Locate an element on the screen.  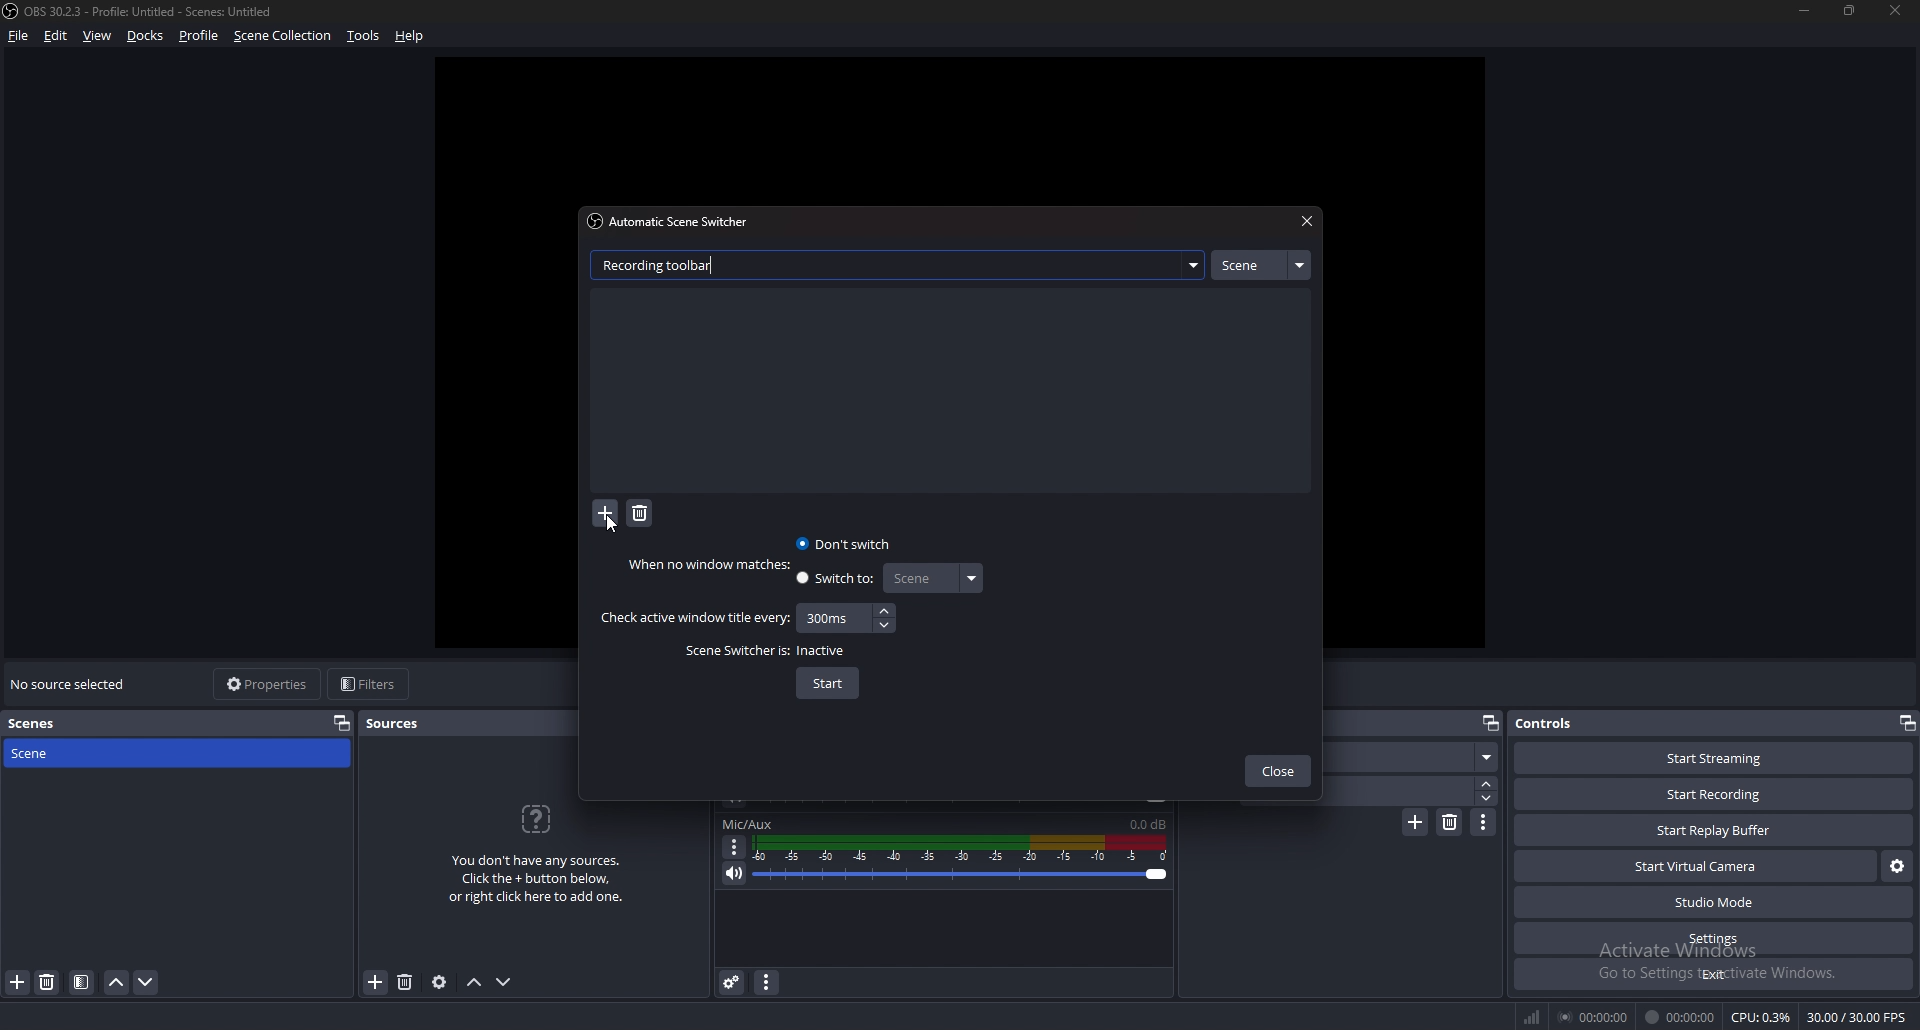
increase time is located at coordinates (884, 611).